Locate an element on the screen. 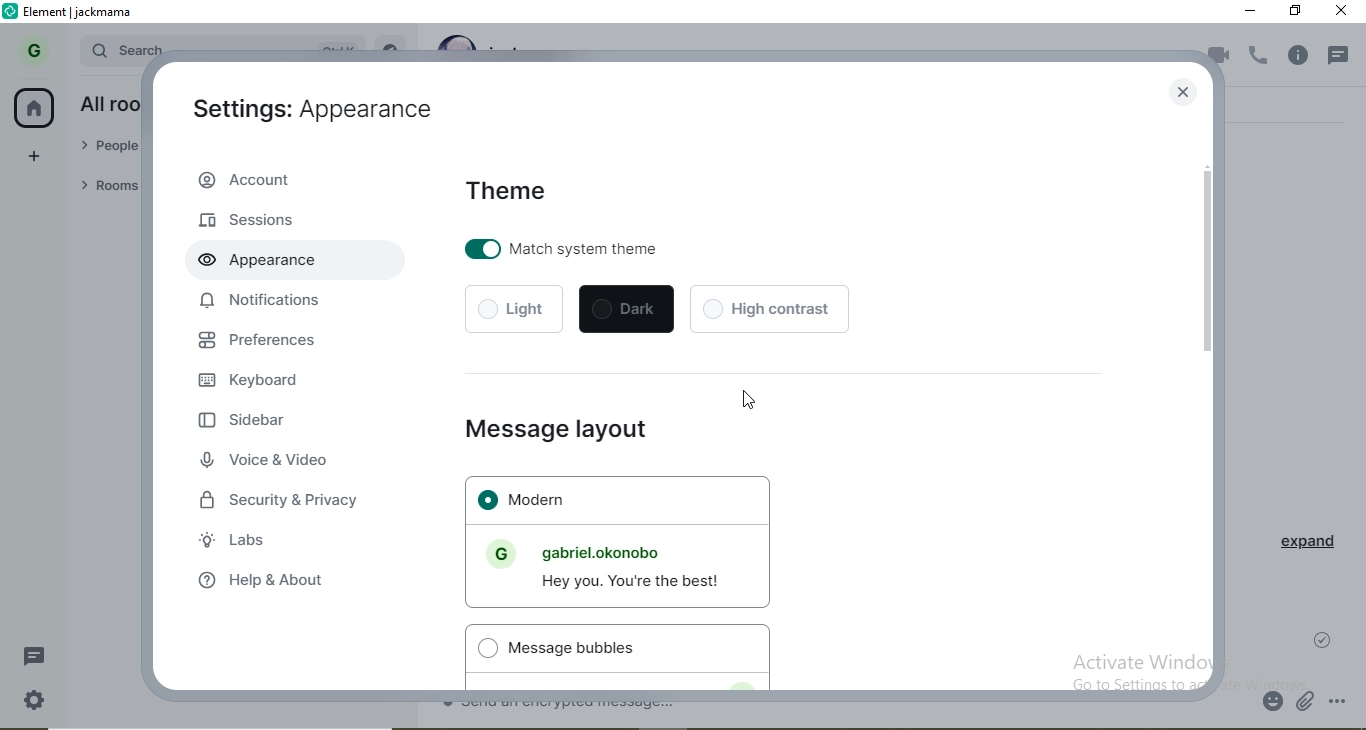 The height and width of the screenshot is (730, 1366). security & privacy is located at coordinates (286, 496).